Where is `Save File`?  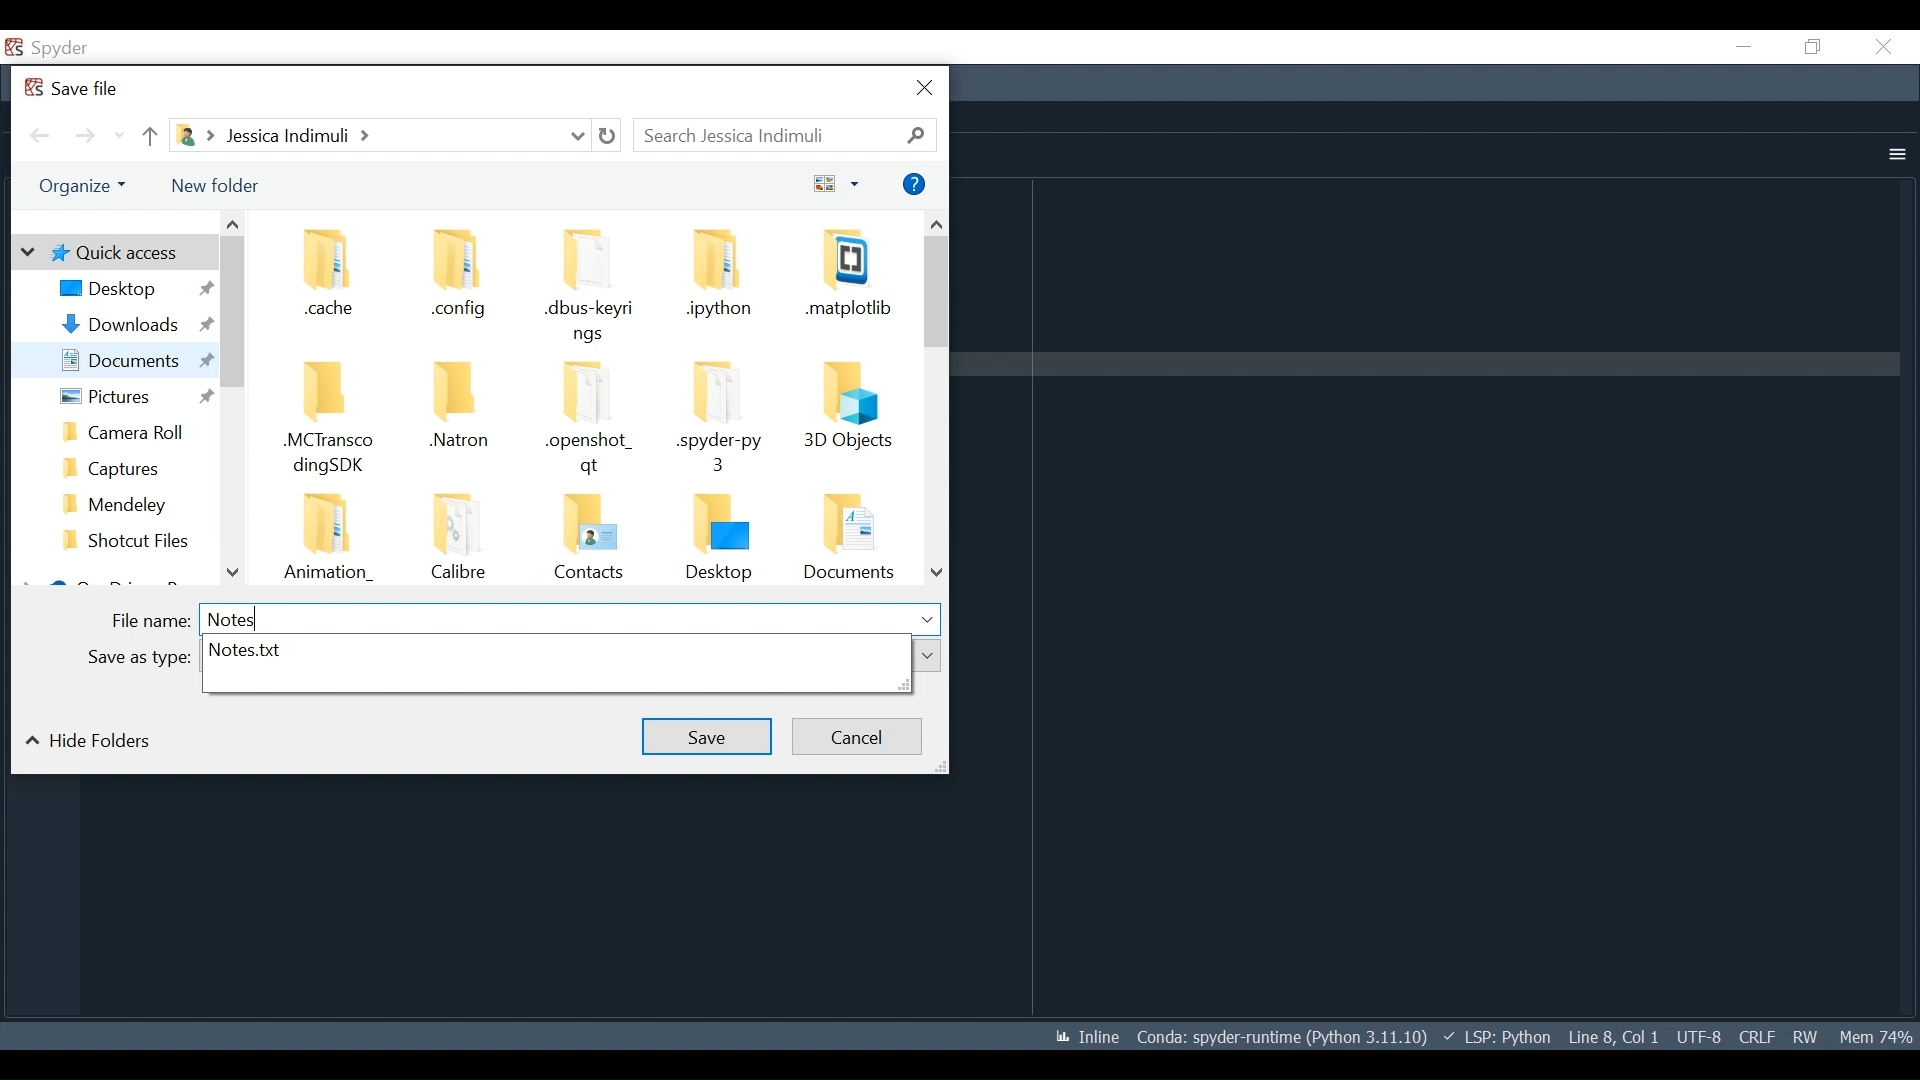 Save File is located at coordinates (75, 88).